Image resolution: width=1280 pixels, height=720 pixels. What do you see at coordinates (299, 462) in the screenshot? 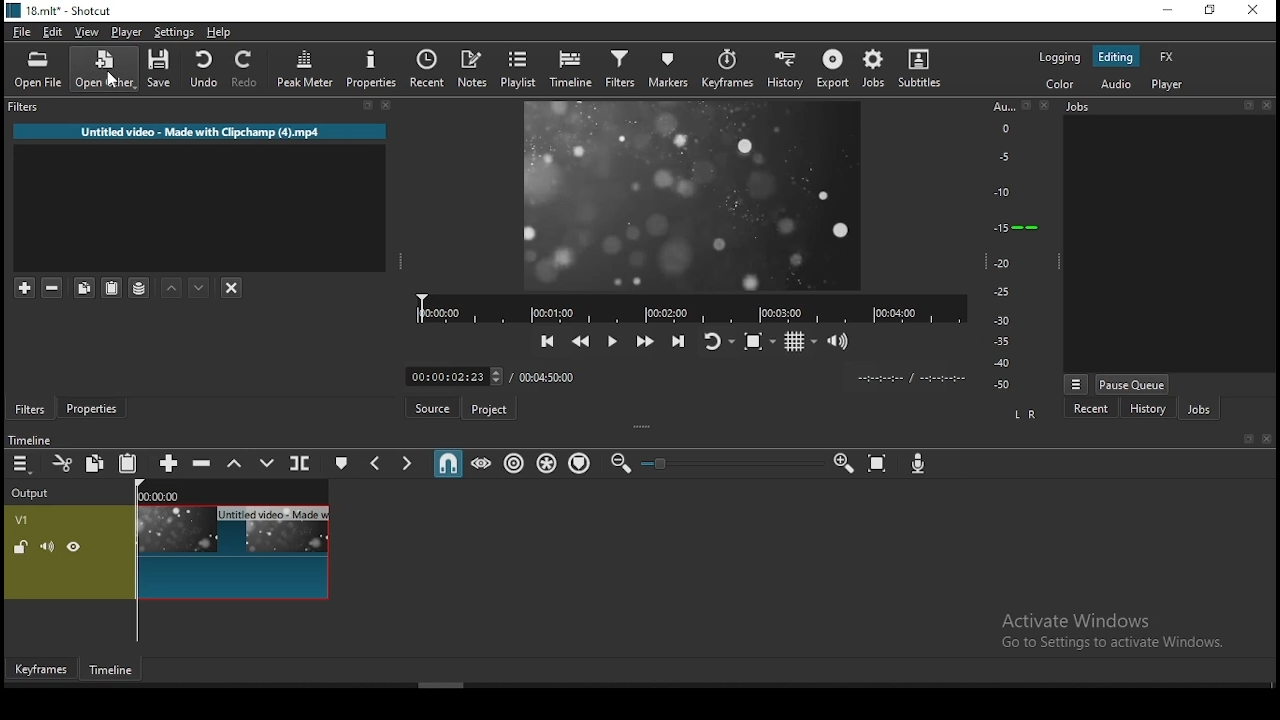
I see `split at playhead` at bounding box center [299, 462].